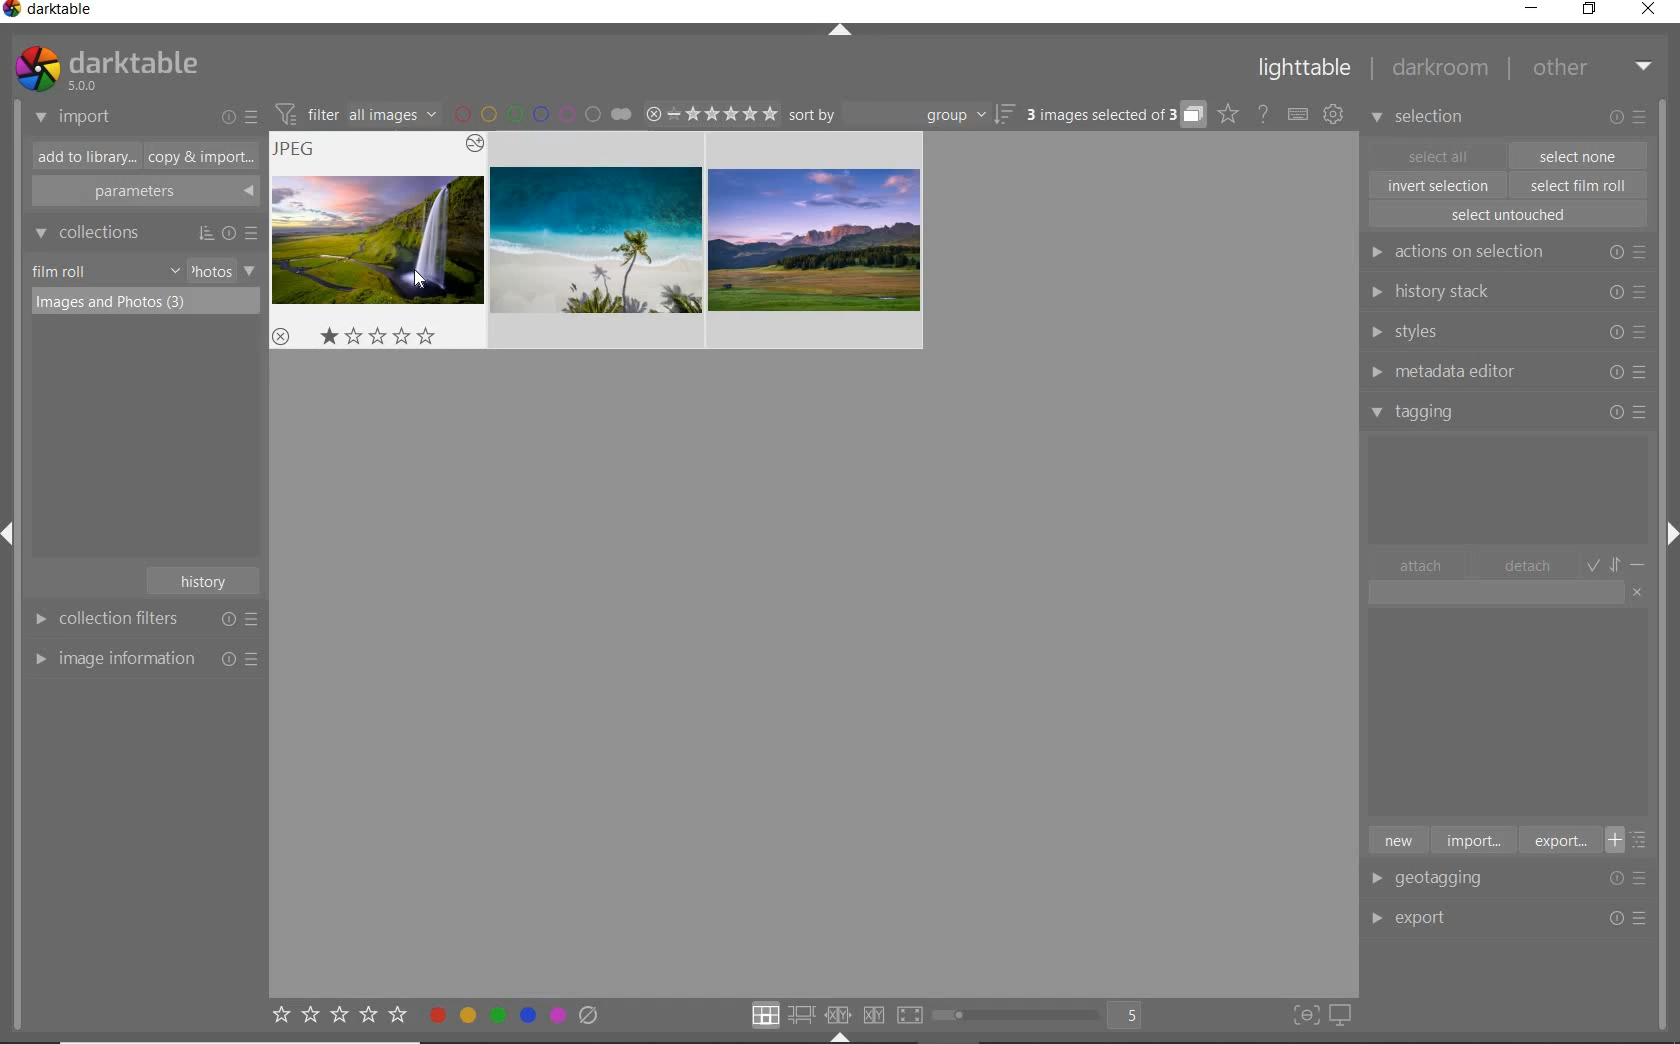  What do you see at coordinates (1397, 839) in the screenshot?
I see `new` at bounding box center [1397, 839].